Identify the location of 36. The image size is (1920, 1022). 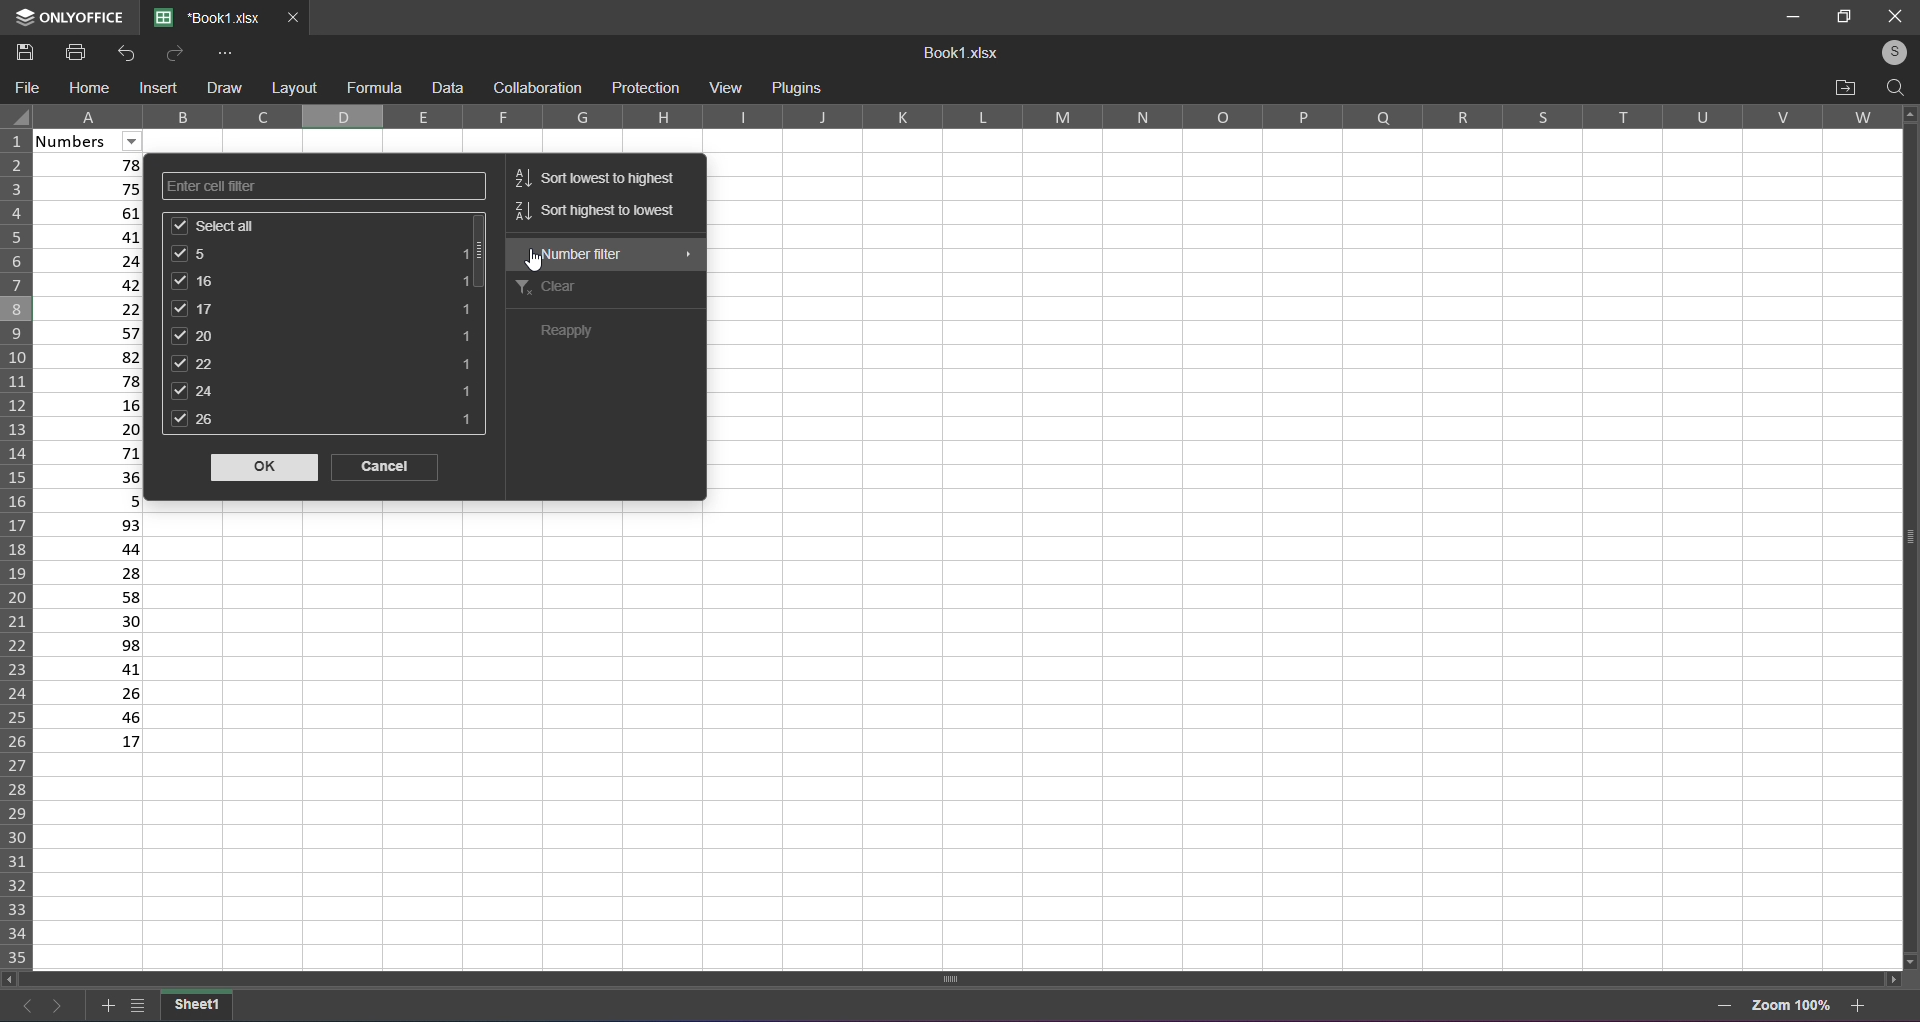
(95, 478).